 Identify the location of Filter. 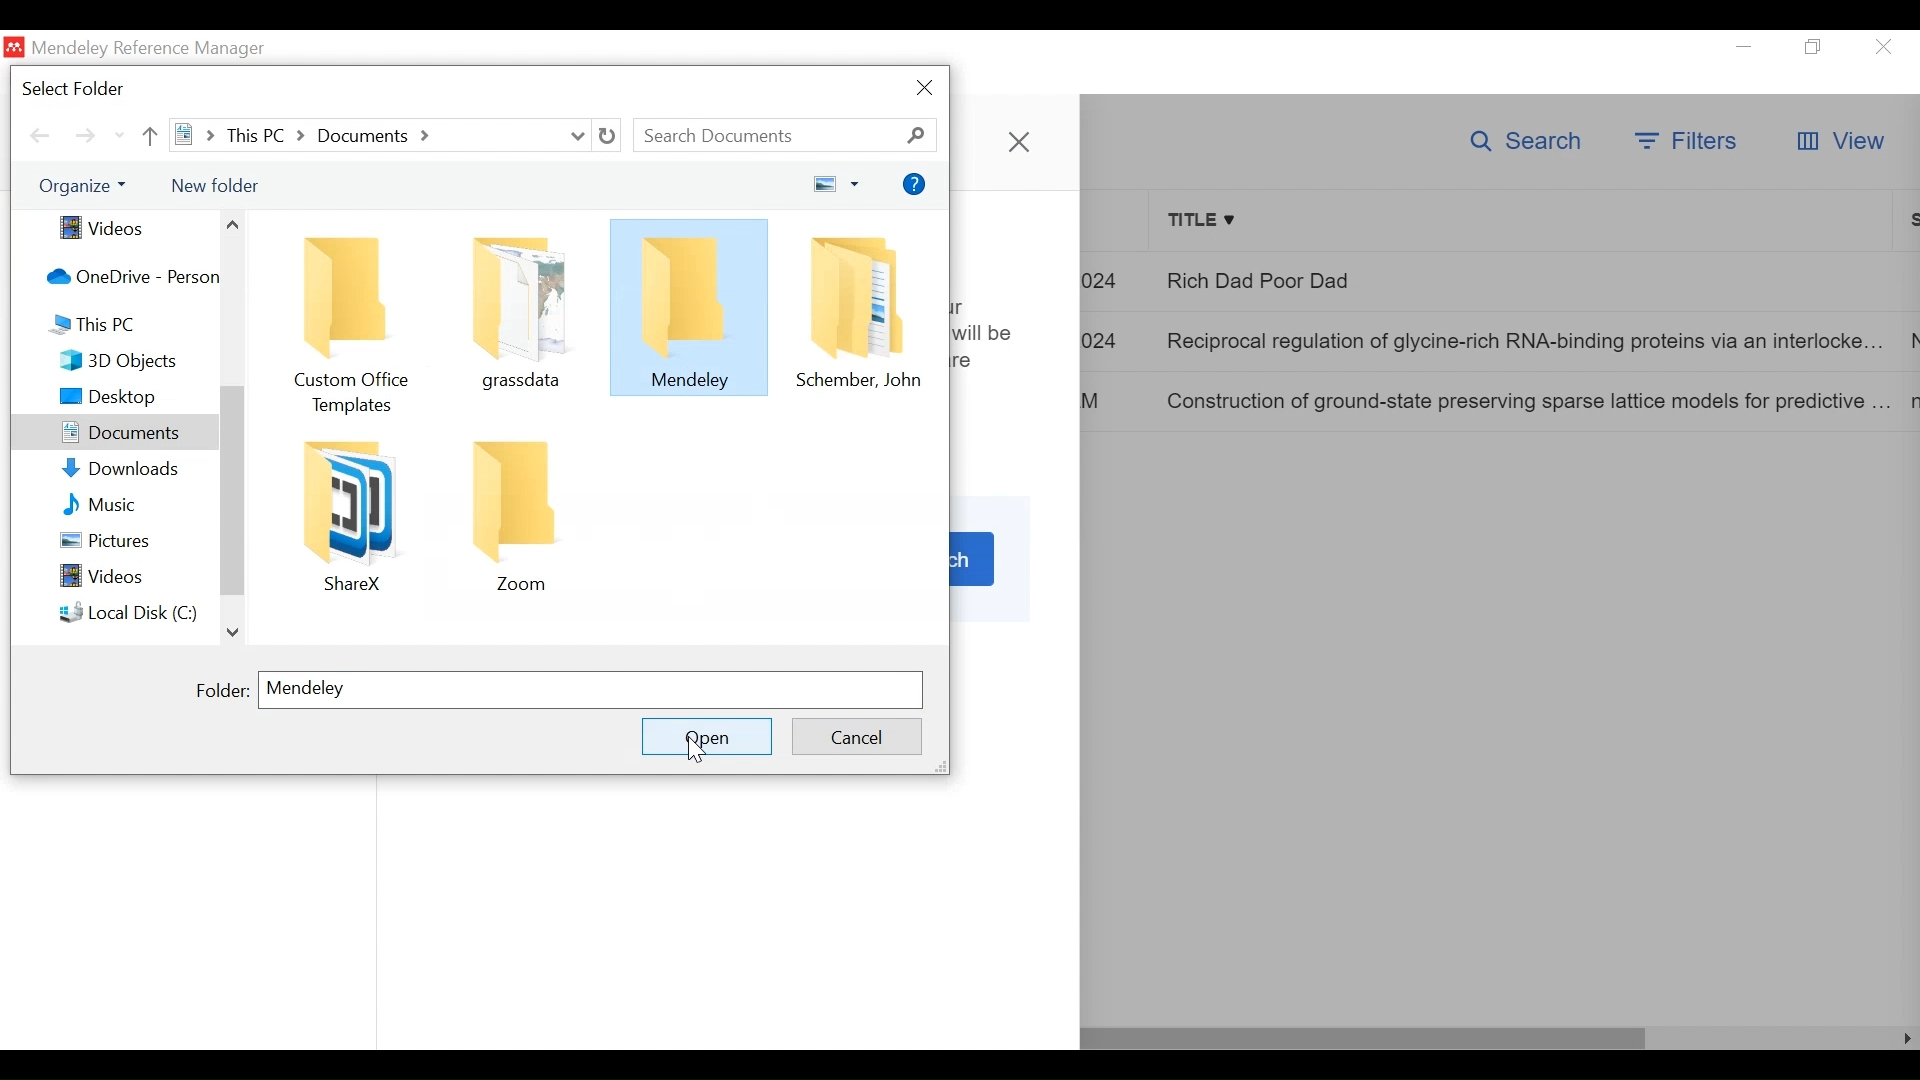
(1685, 139).